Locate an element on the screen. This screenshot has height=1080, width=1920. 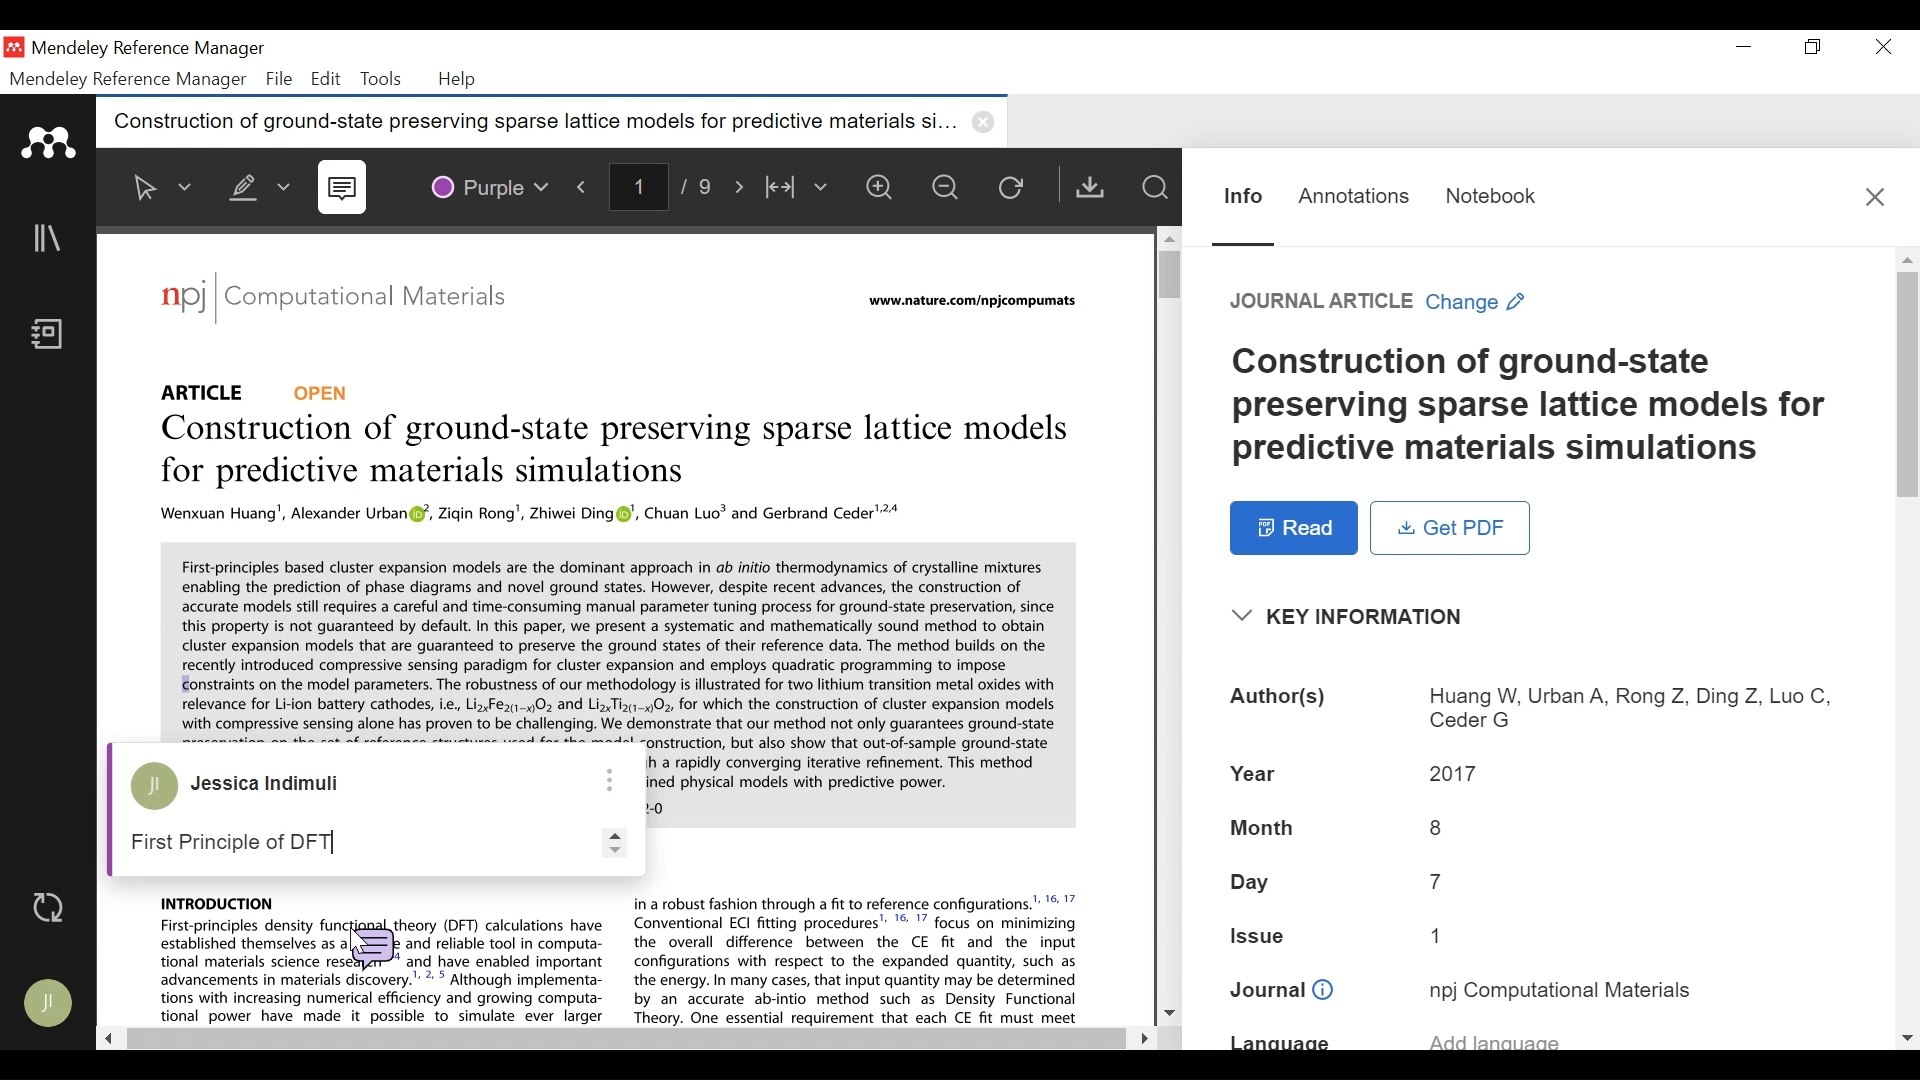
Show/Hide Key Information is located at coordinates (1355, 617).